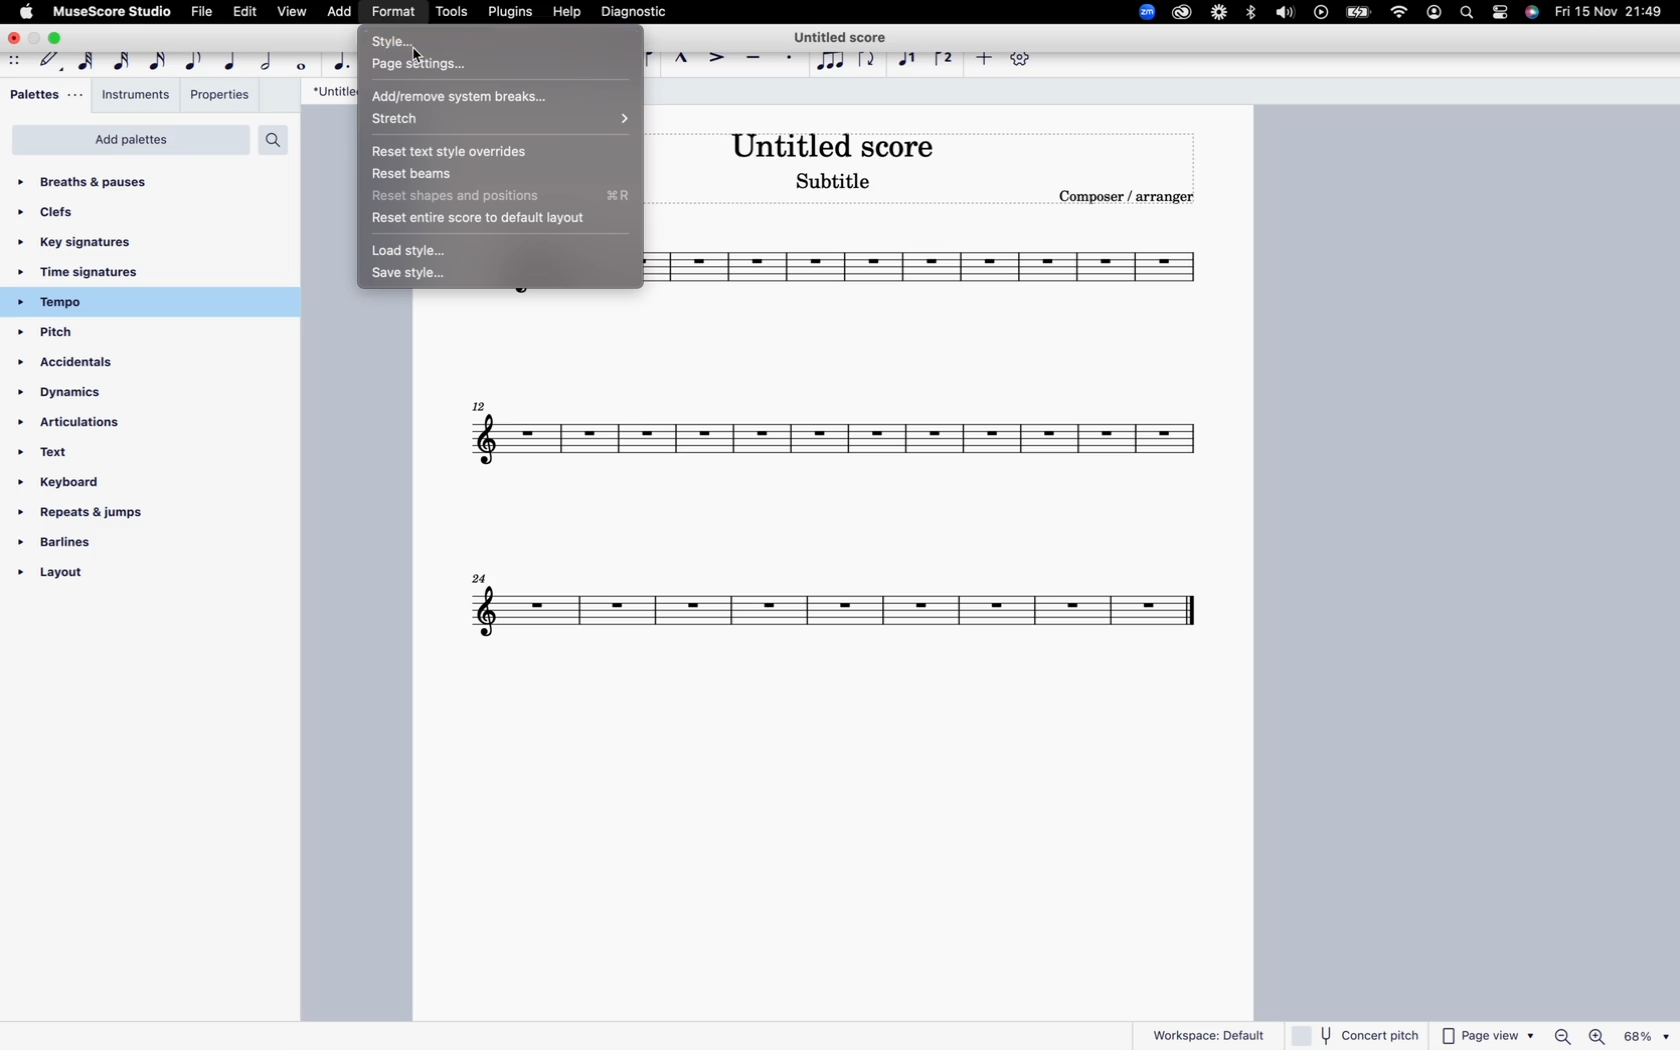 This screenshot has width=1680, height=1050. I want to click on repeats & jumps, so click(83, 514).